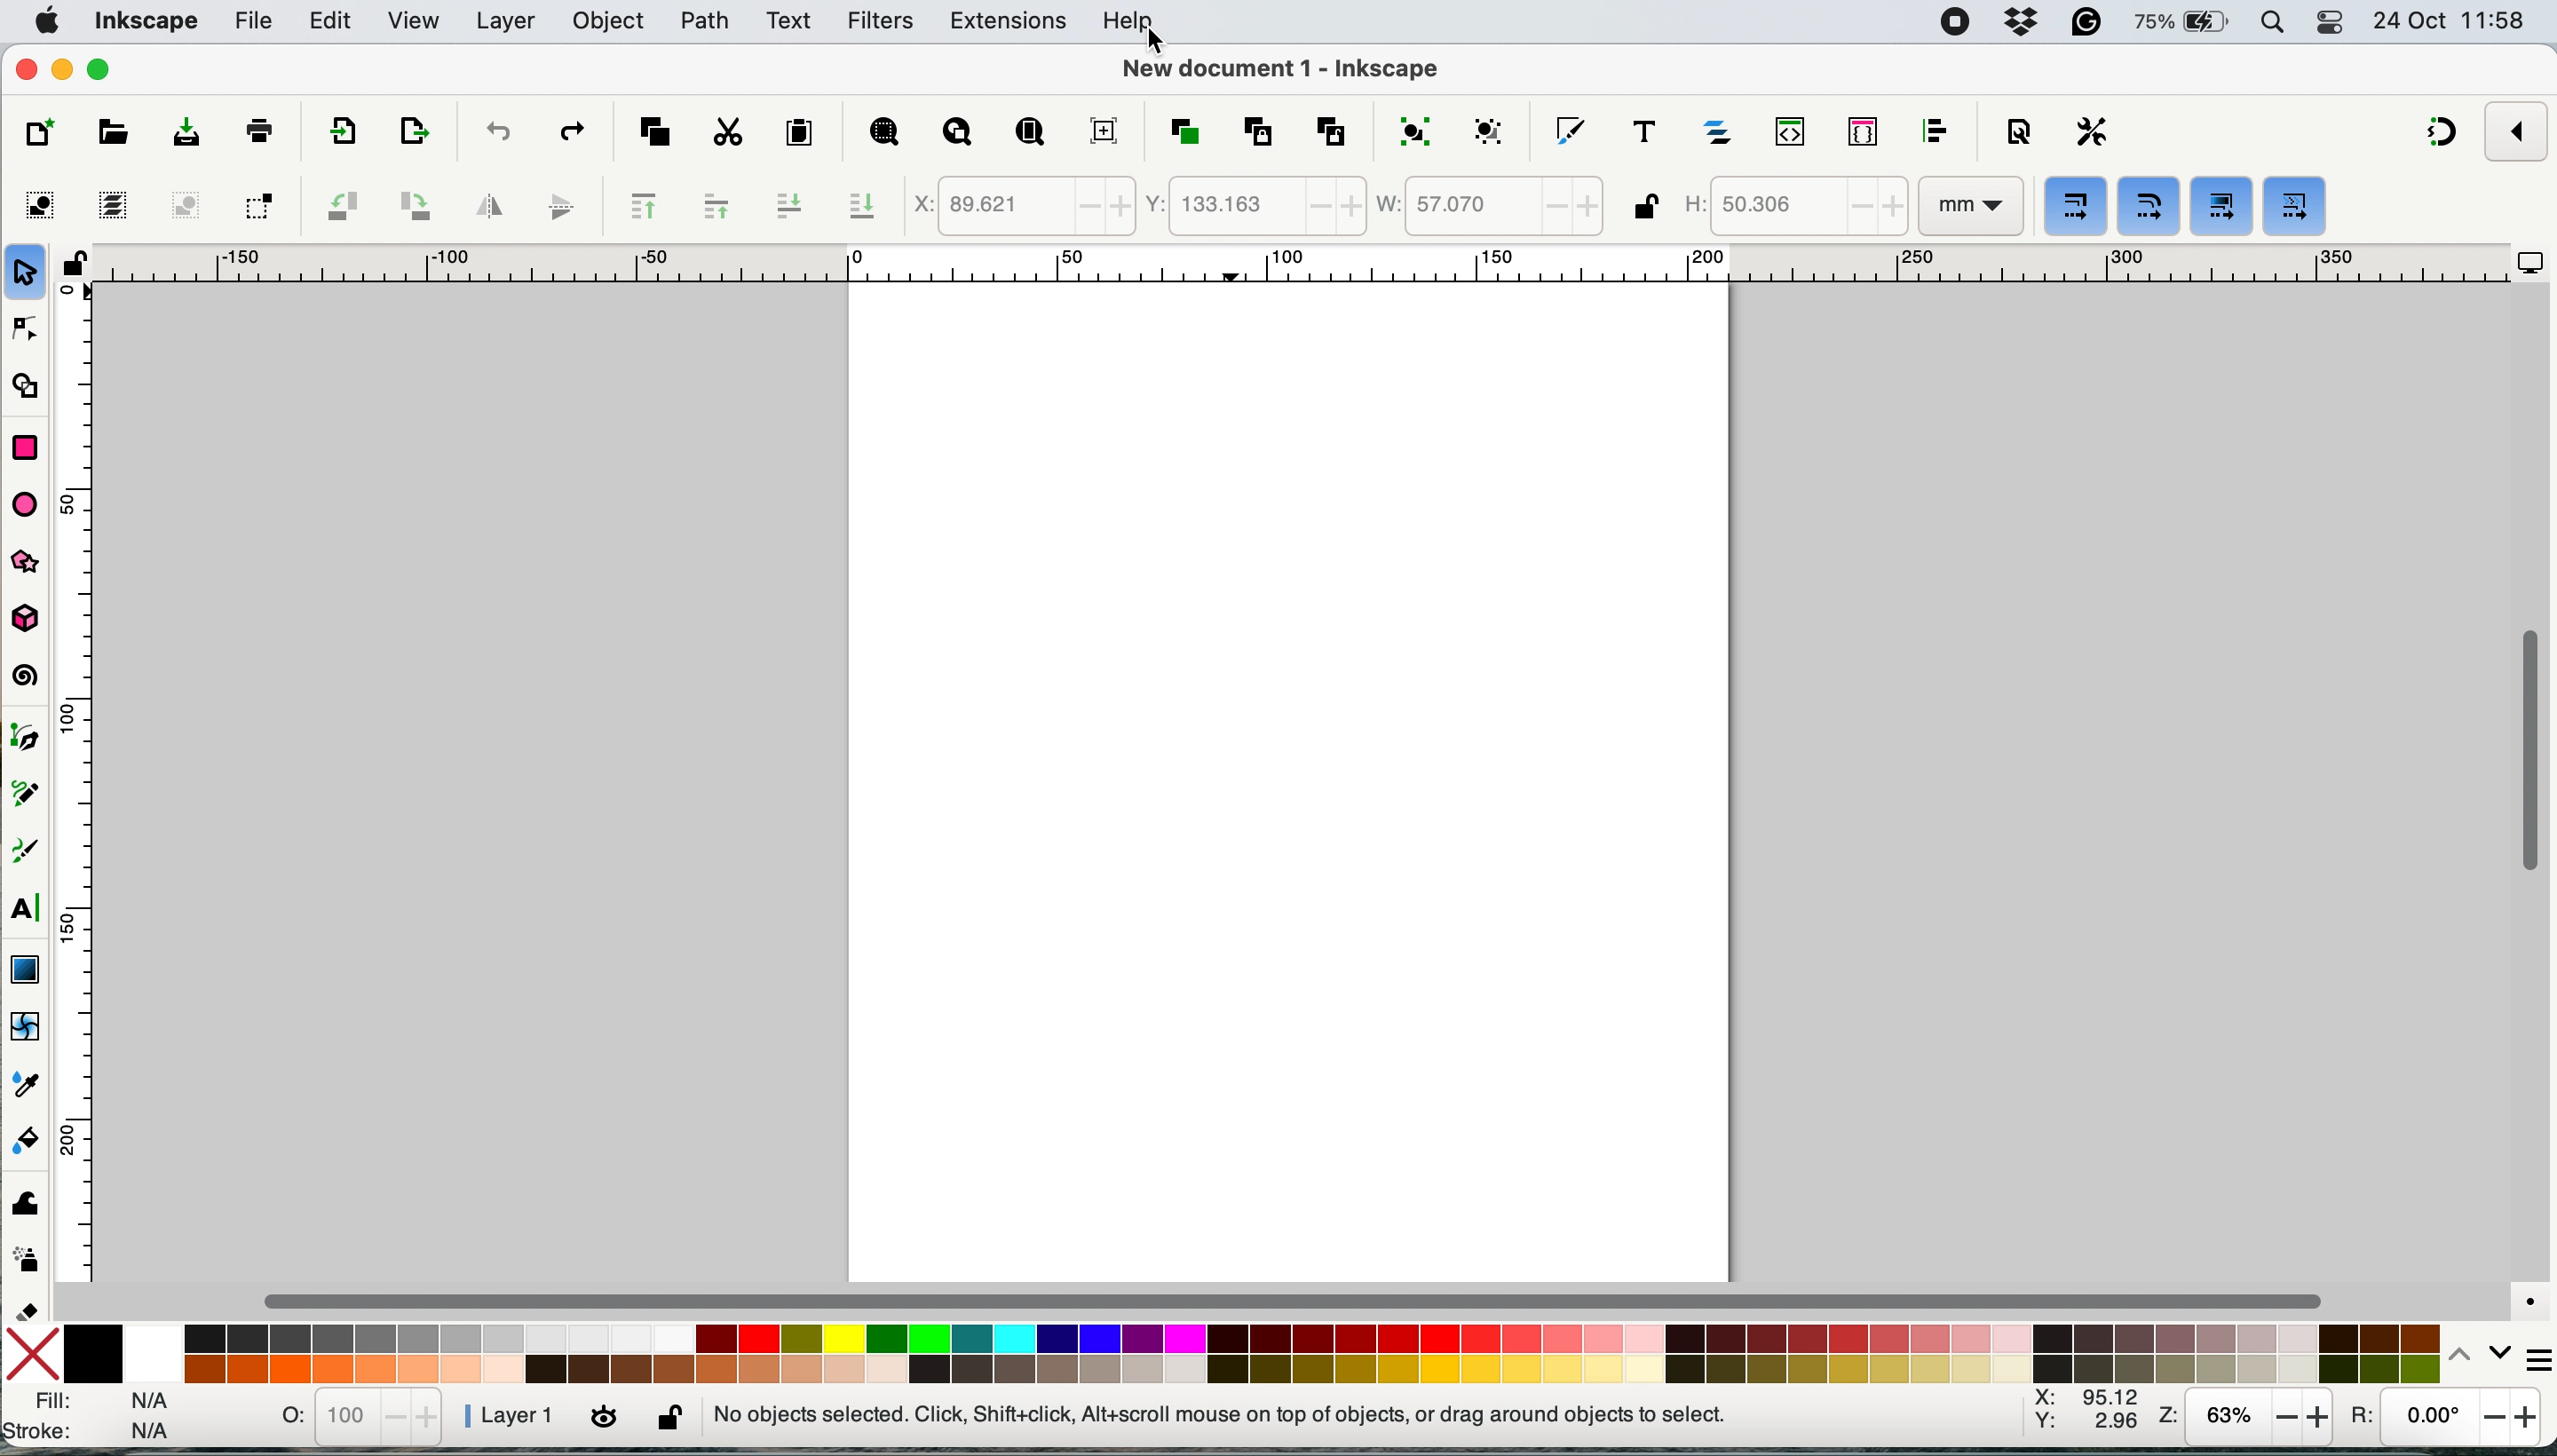  I want to click on cursor, so click(1159, 42).